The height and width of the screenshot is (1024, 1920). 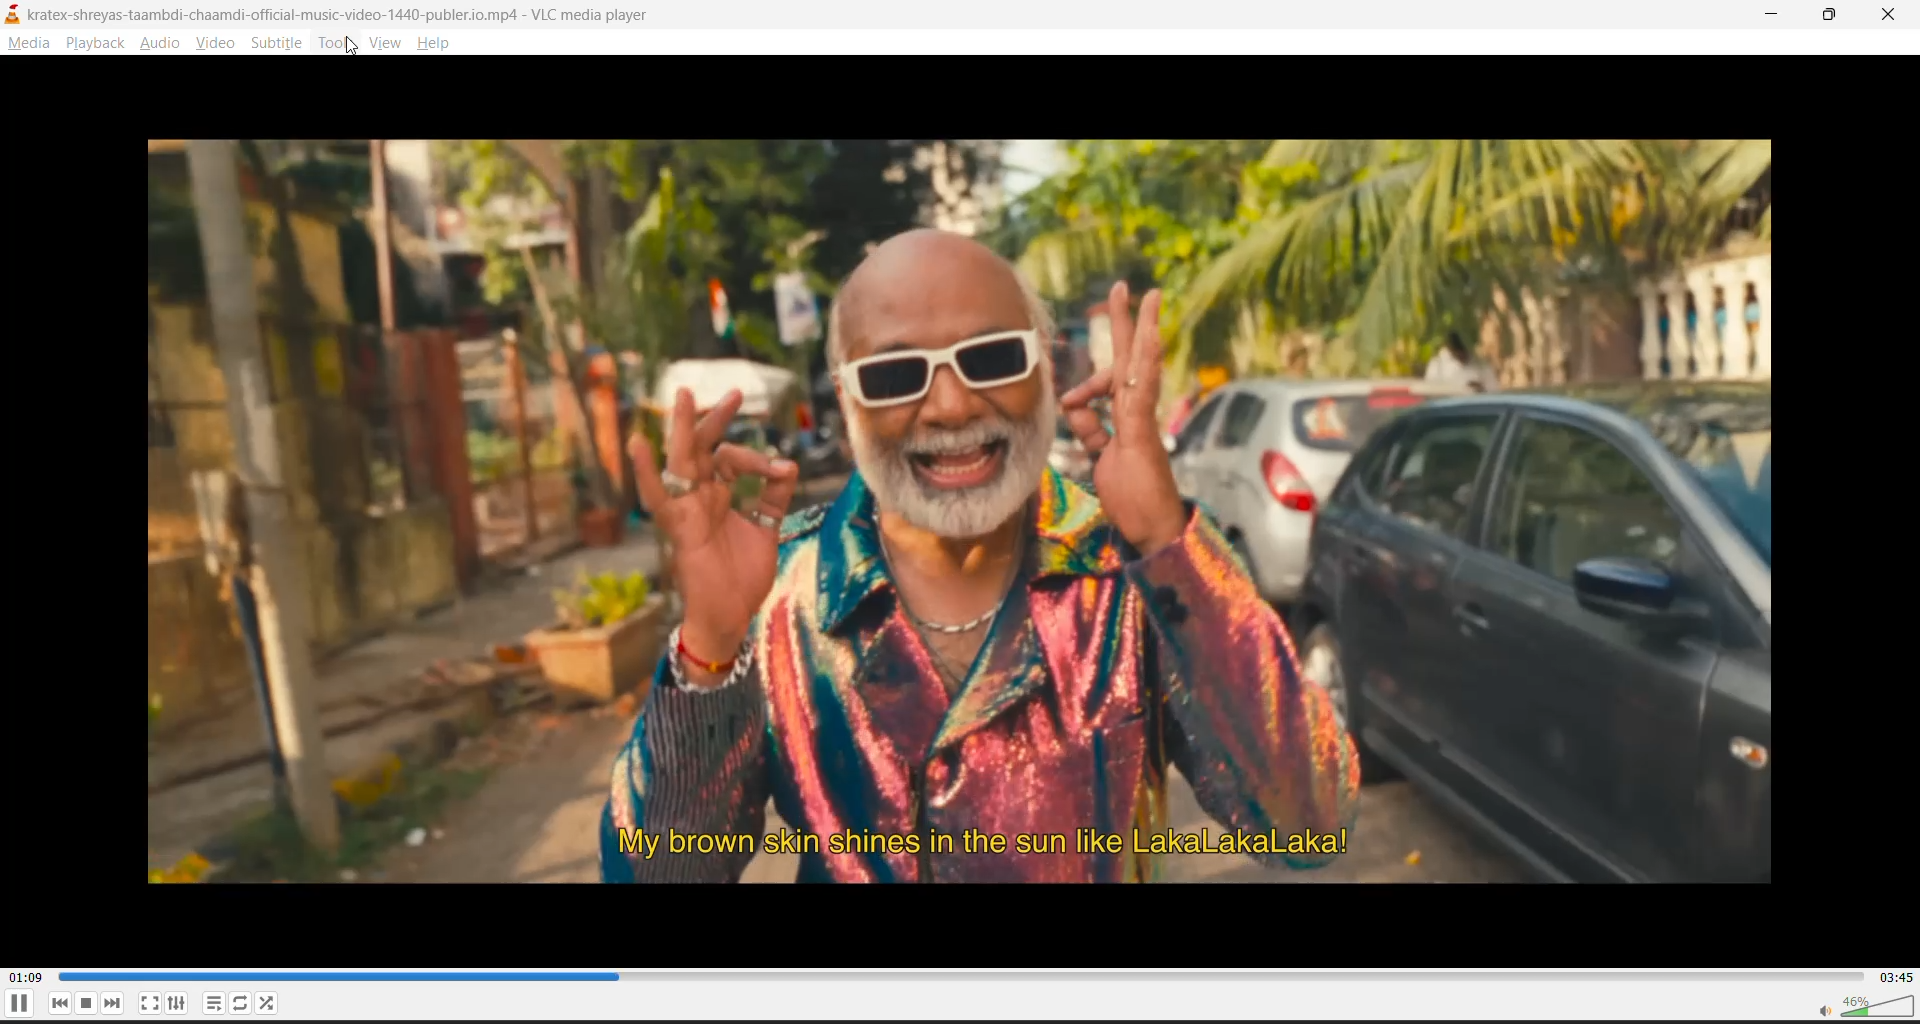 What do you see at coordinates (387, 45) in the screenshot?
I see `view` at bounding box center [387, 45].